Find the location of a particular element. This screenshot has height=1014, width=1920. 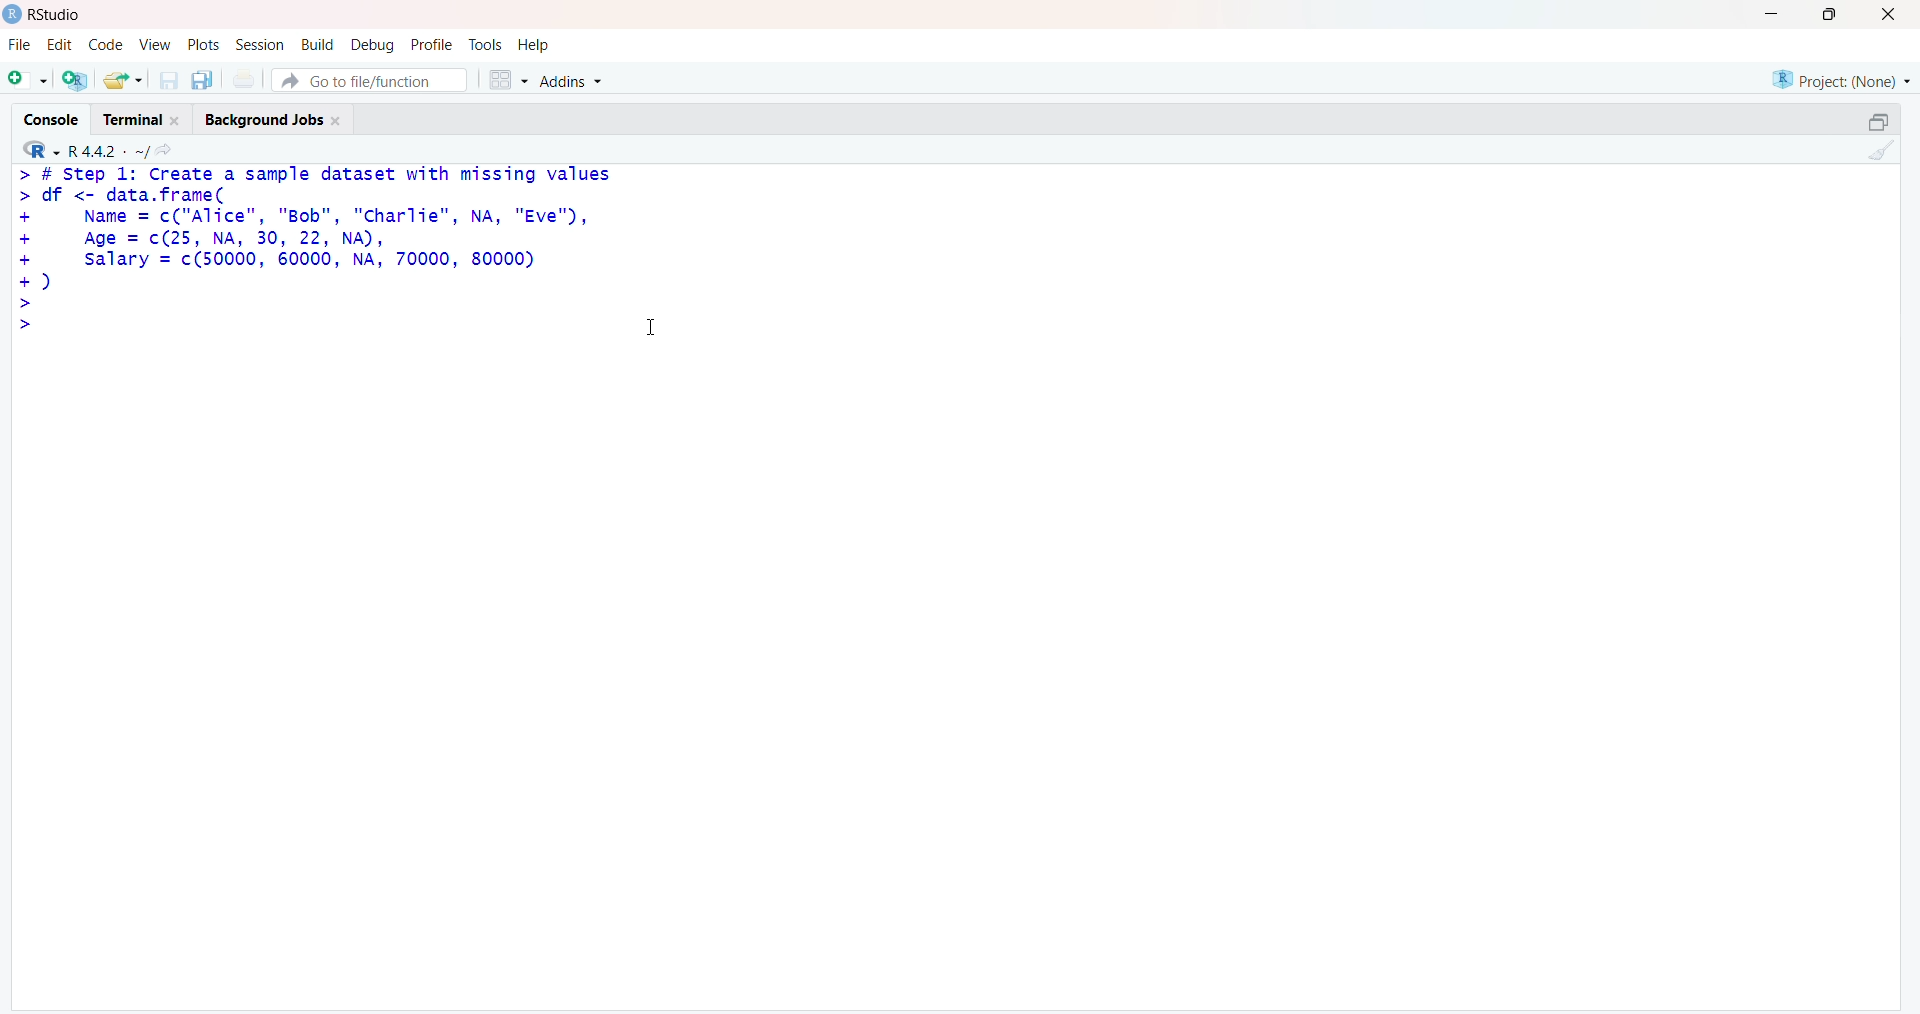

Console is located at coordinates (50, 117).